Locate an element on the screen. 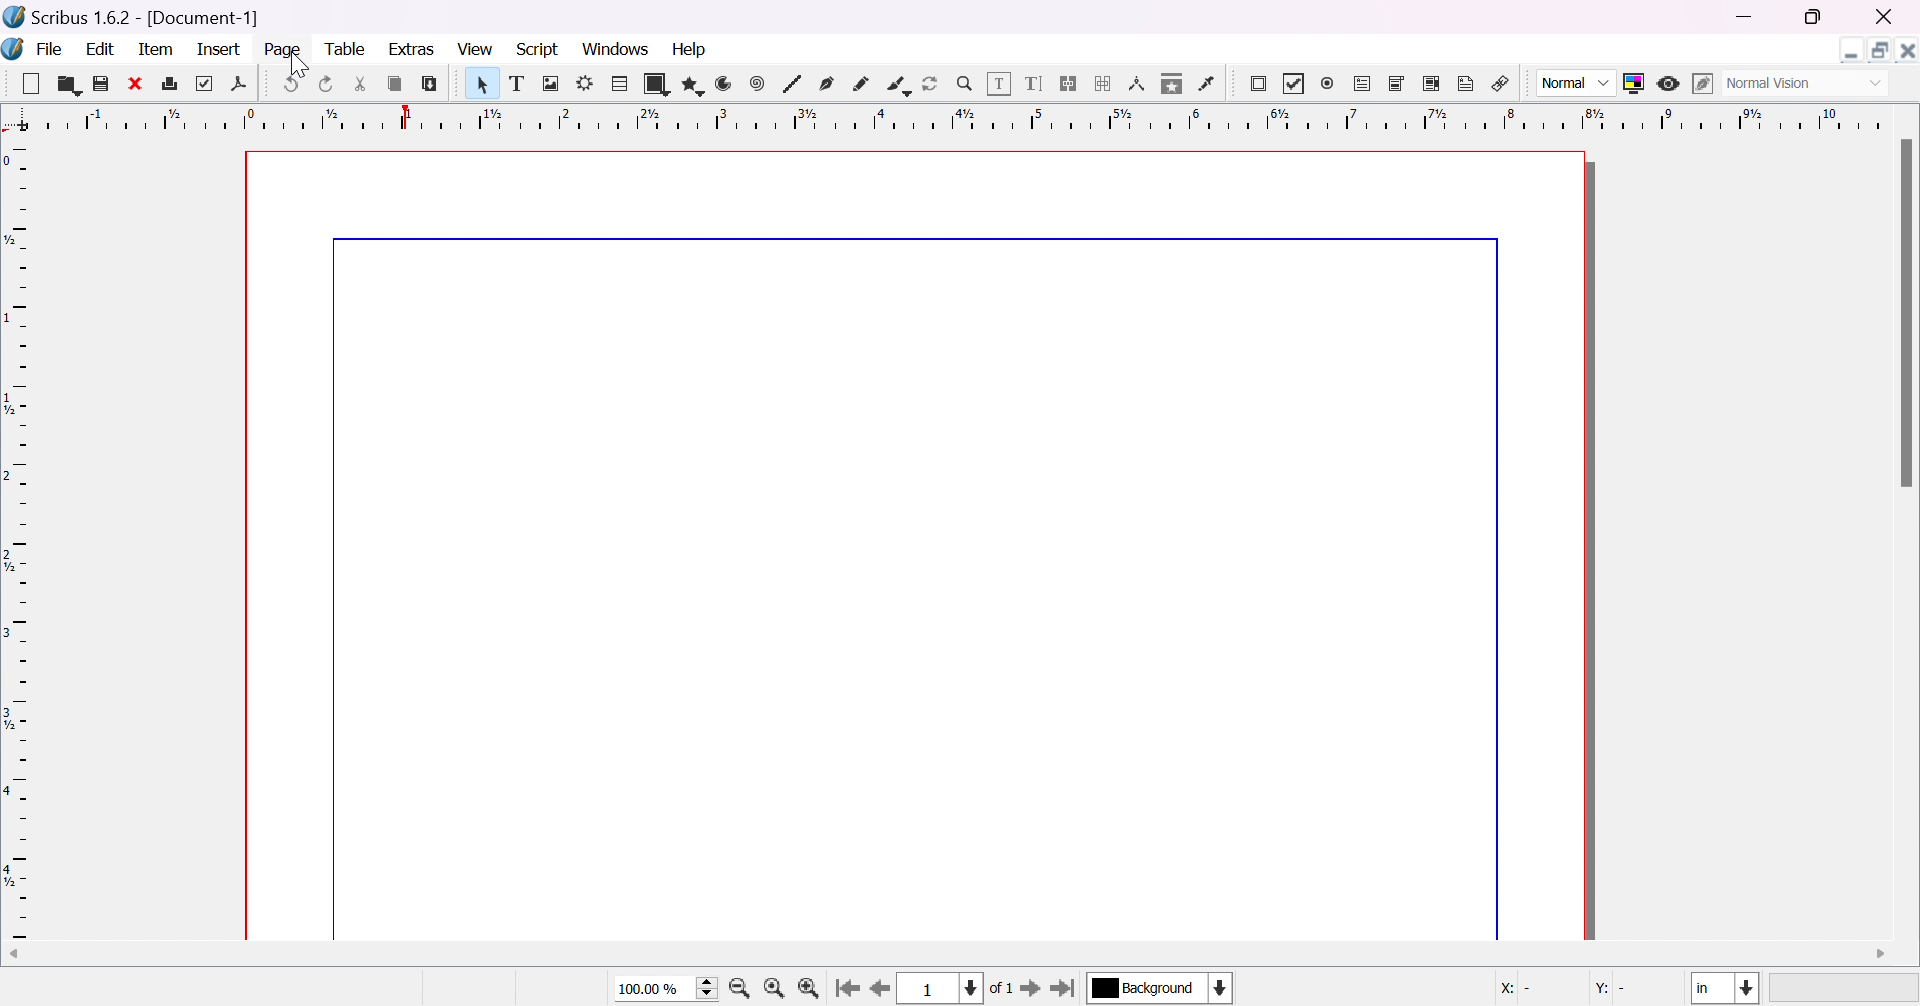  scroll bar is located at coordinates (1908, 313).